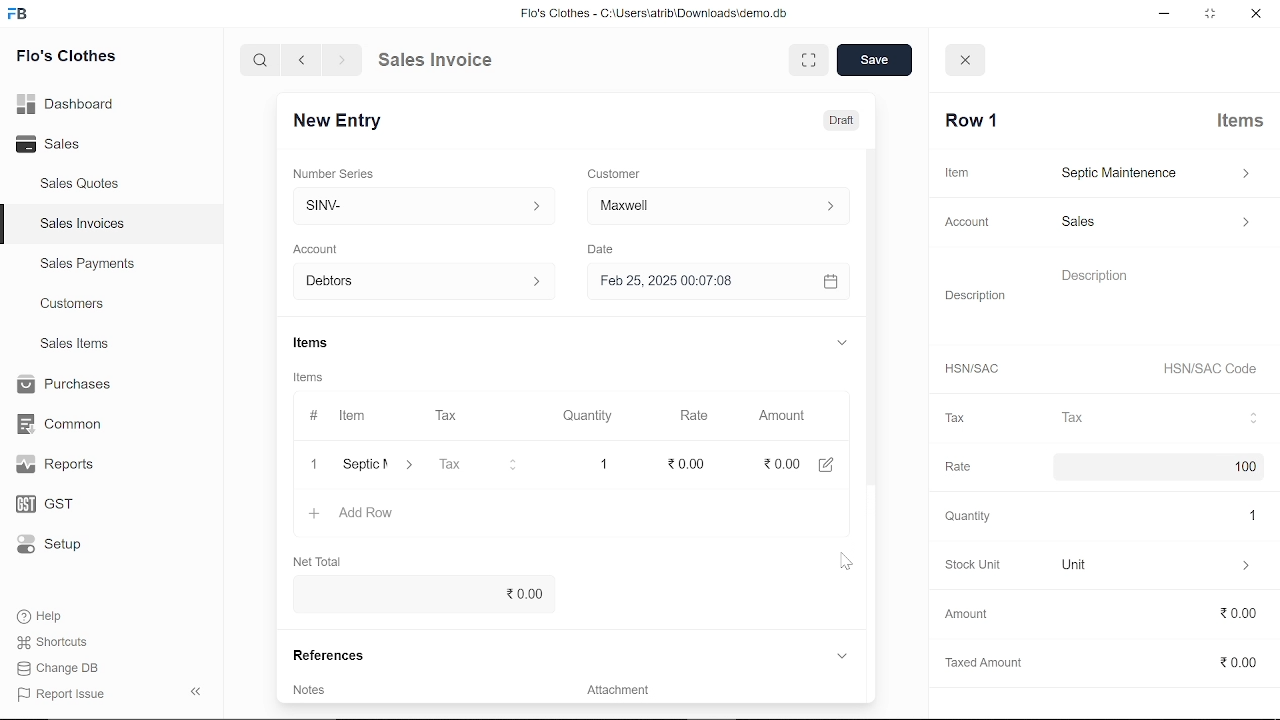 This screenshot has height=720, width=1280. What do you see at coordinates (1254, 12) in the screenshot?
I see `close` at bounding box center [1254, 12].